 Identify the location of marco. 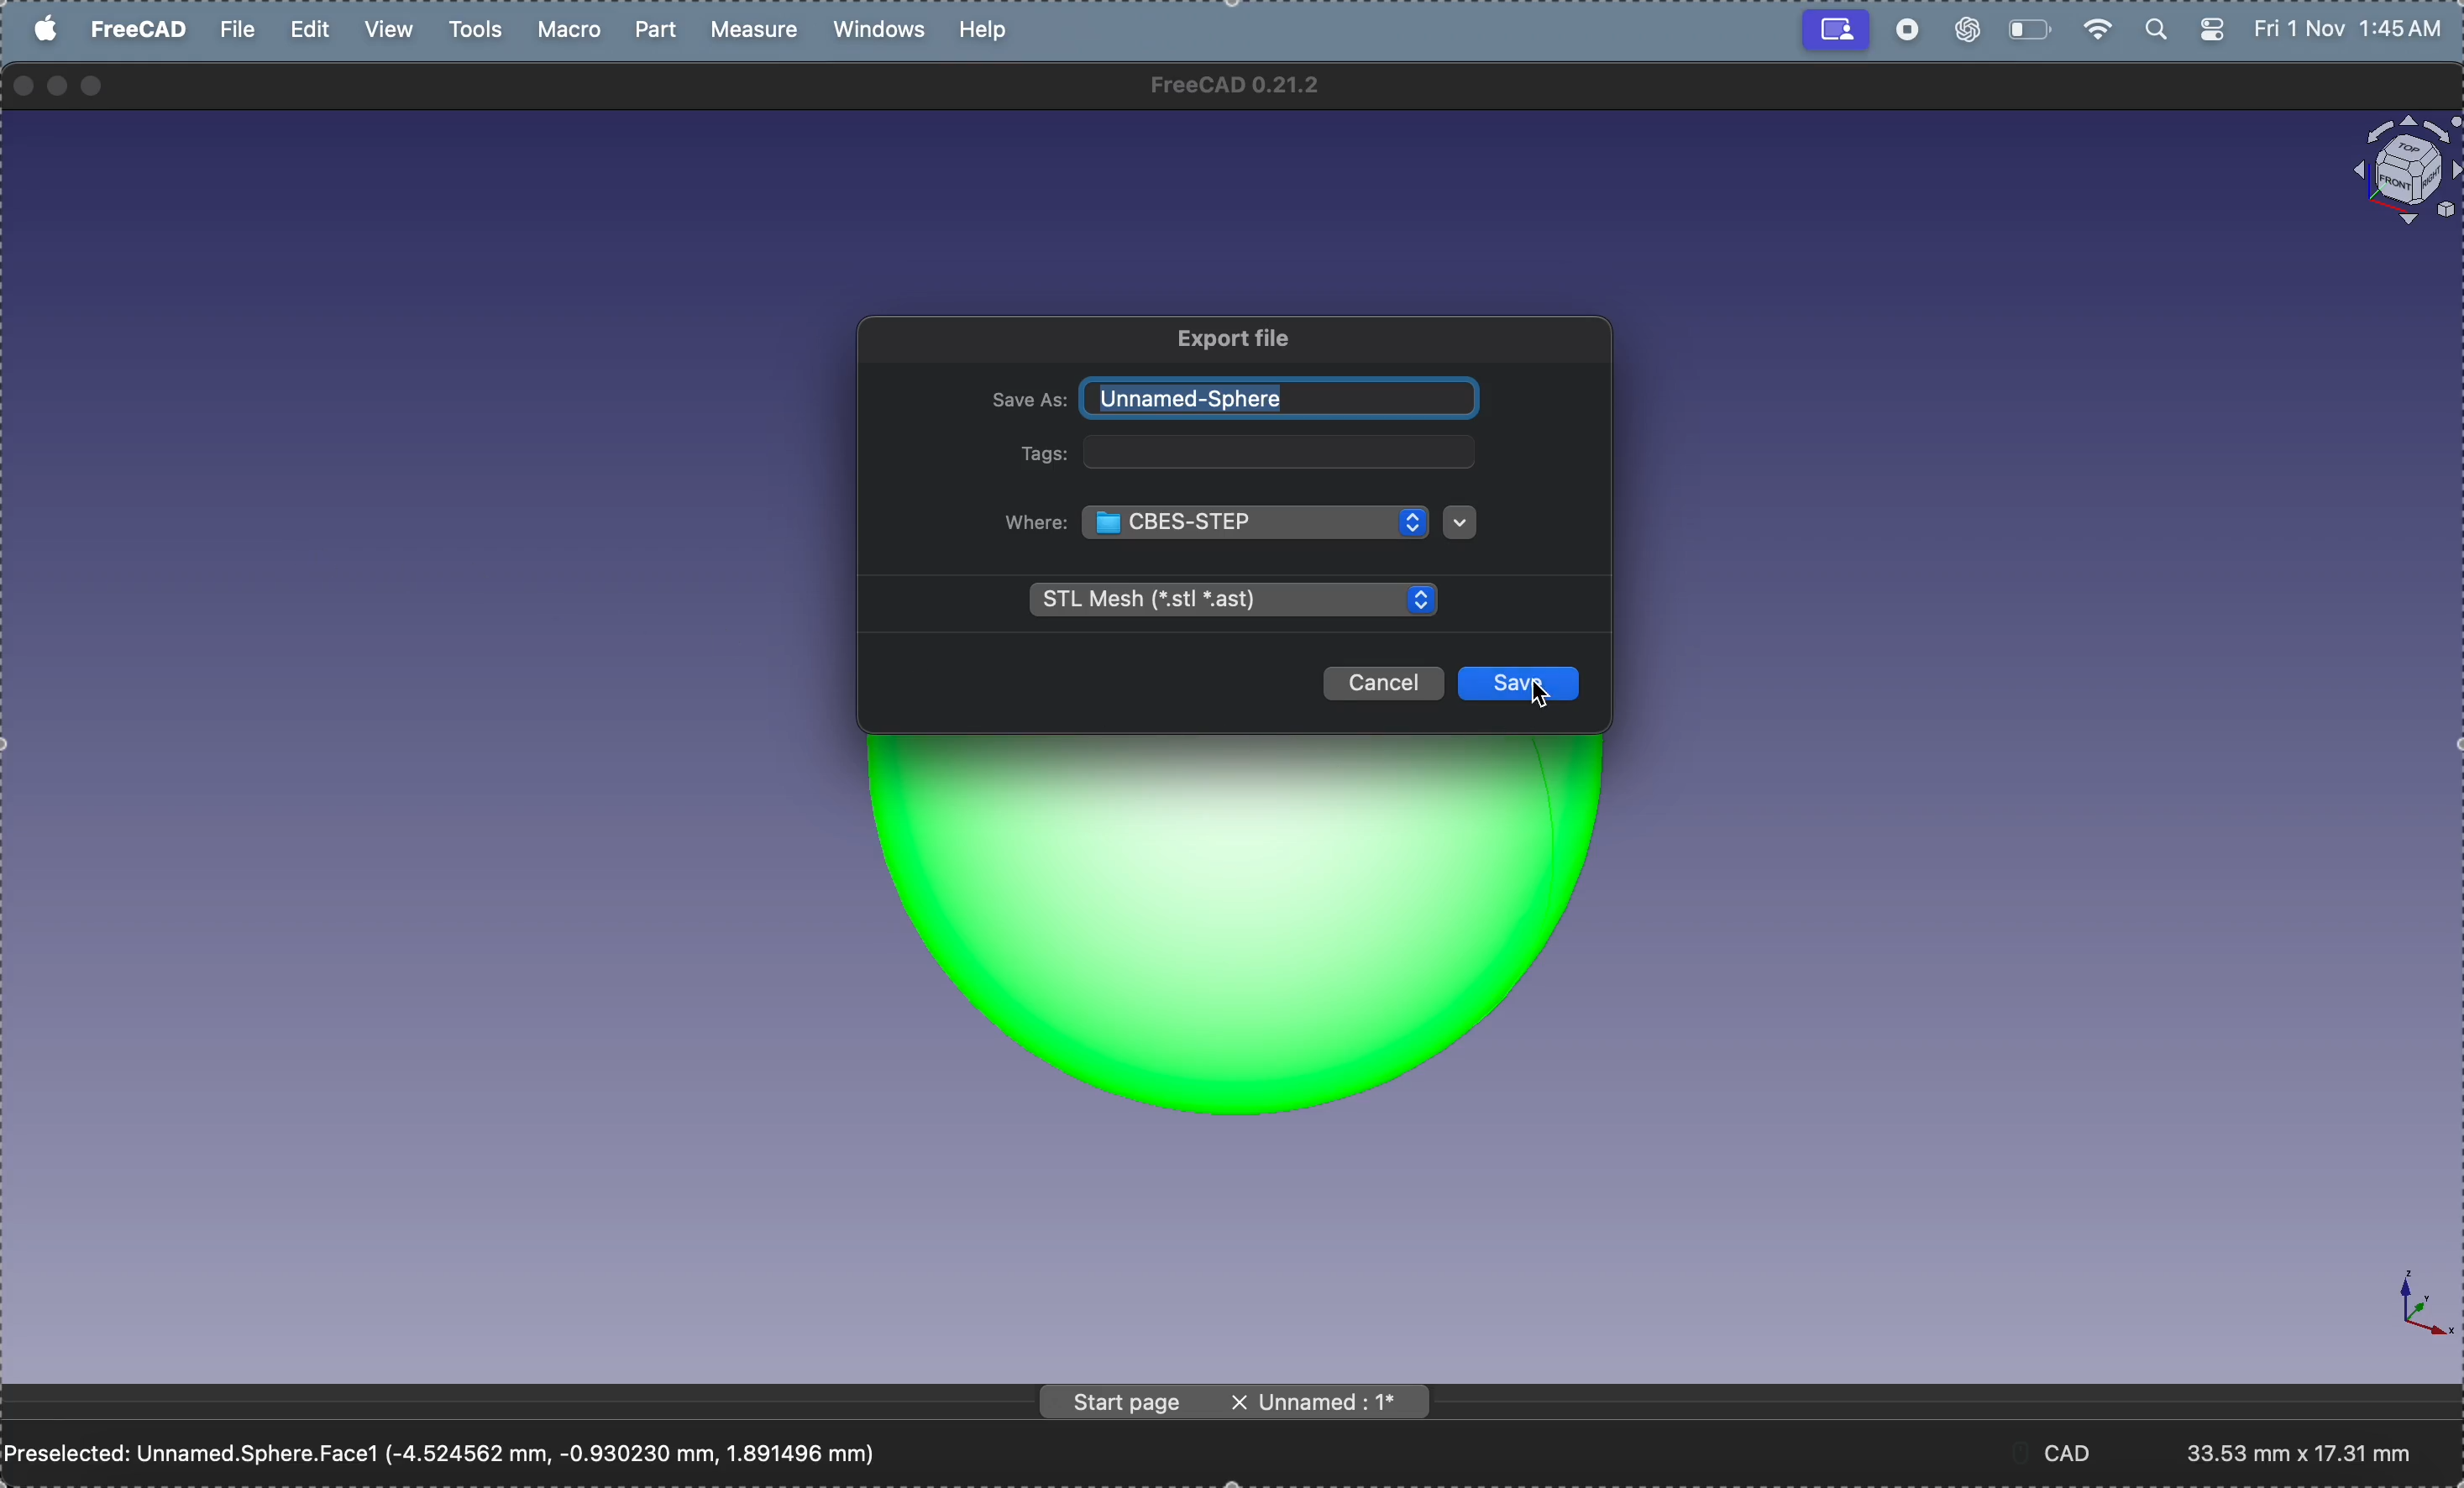
(576, 30).